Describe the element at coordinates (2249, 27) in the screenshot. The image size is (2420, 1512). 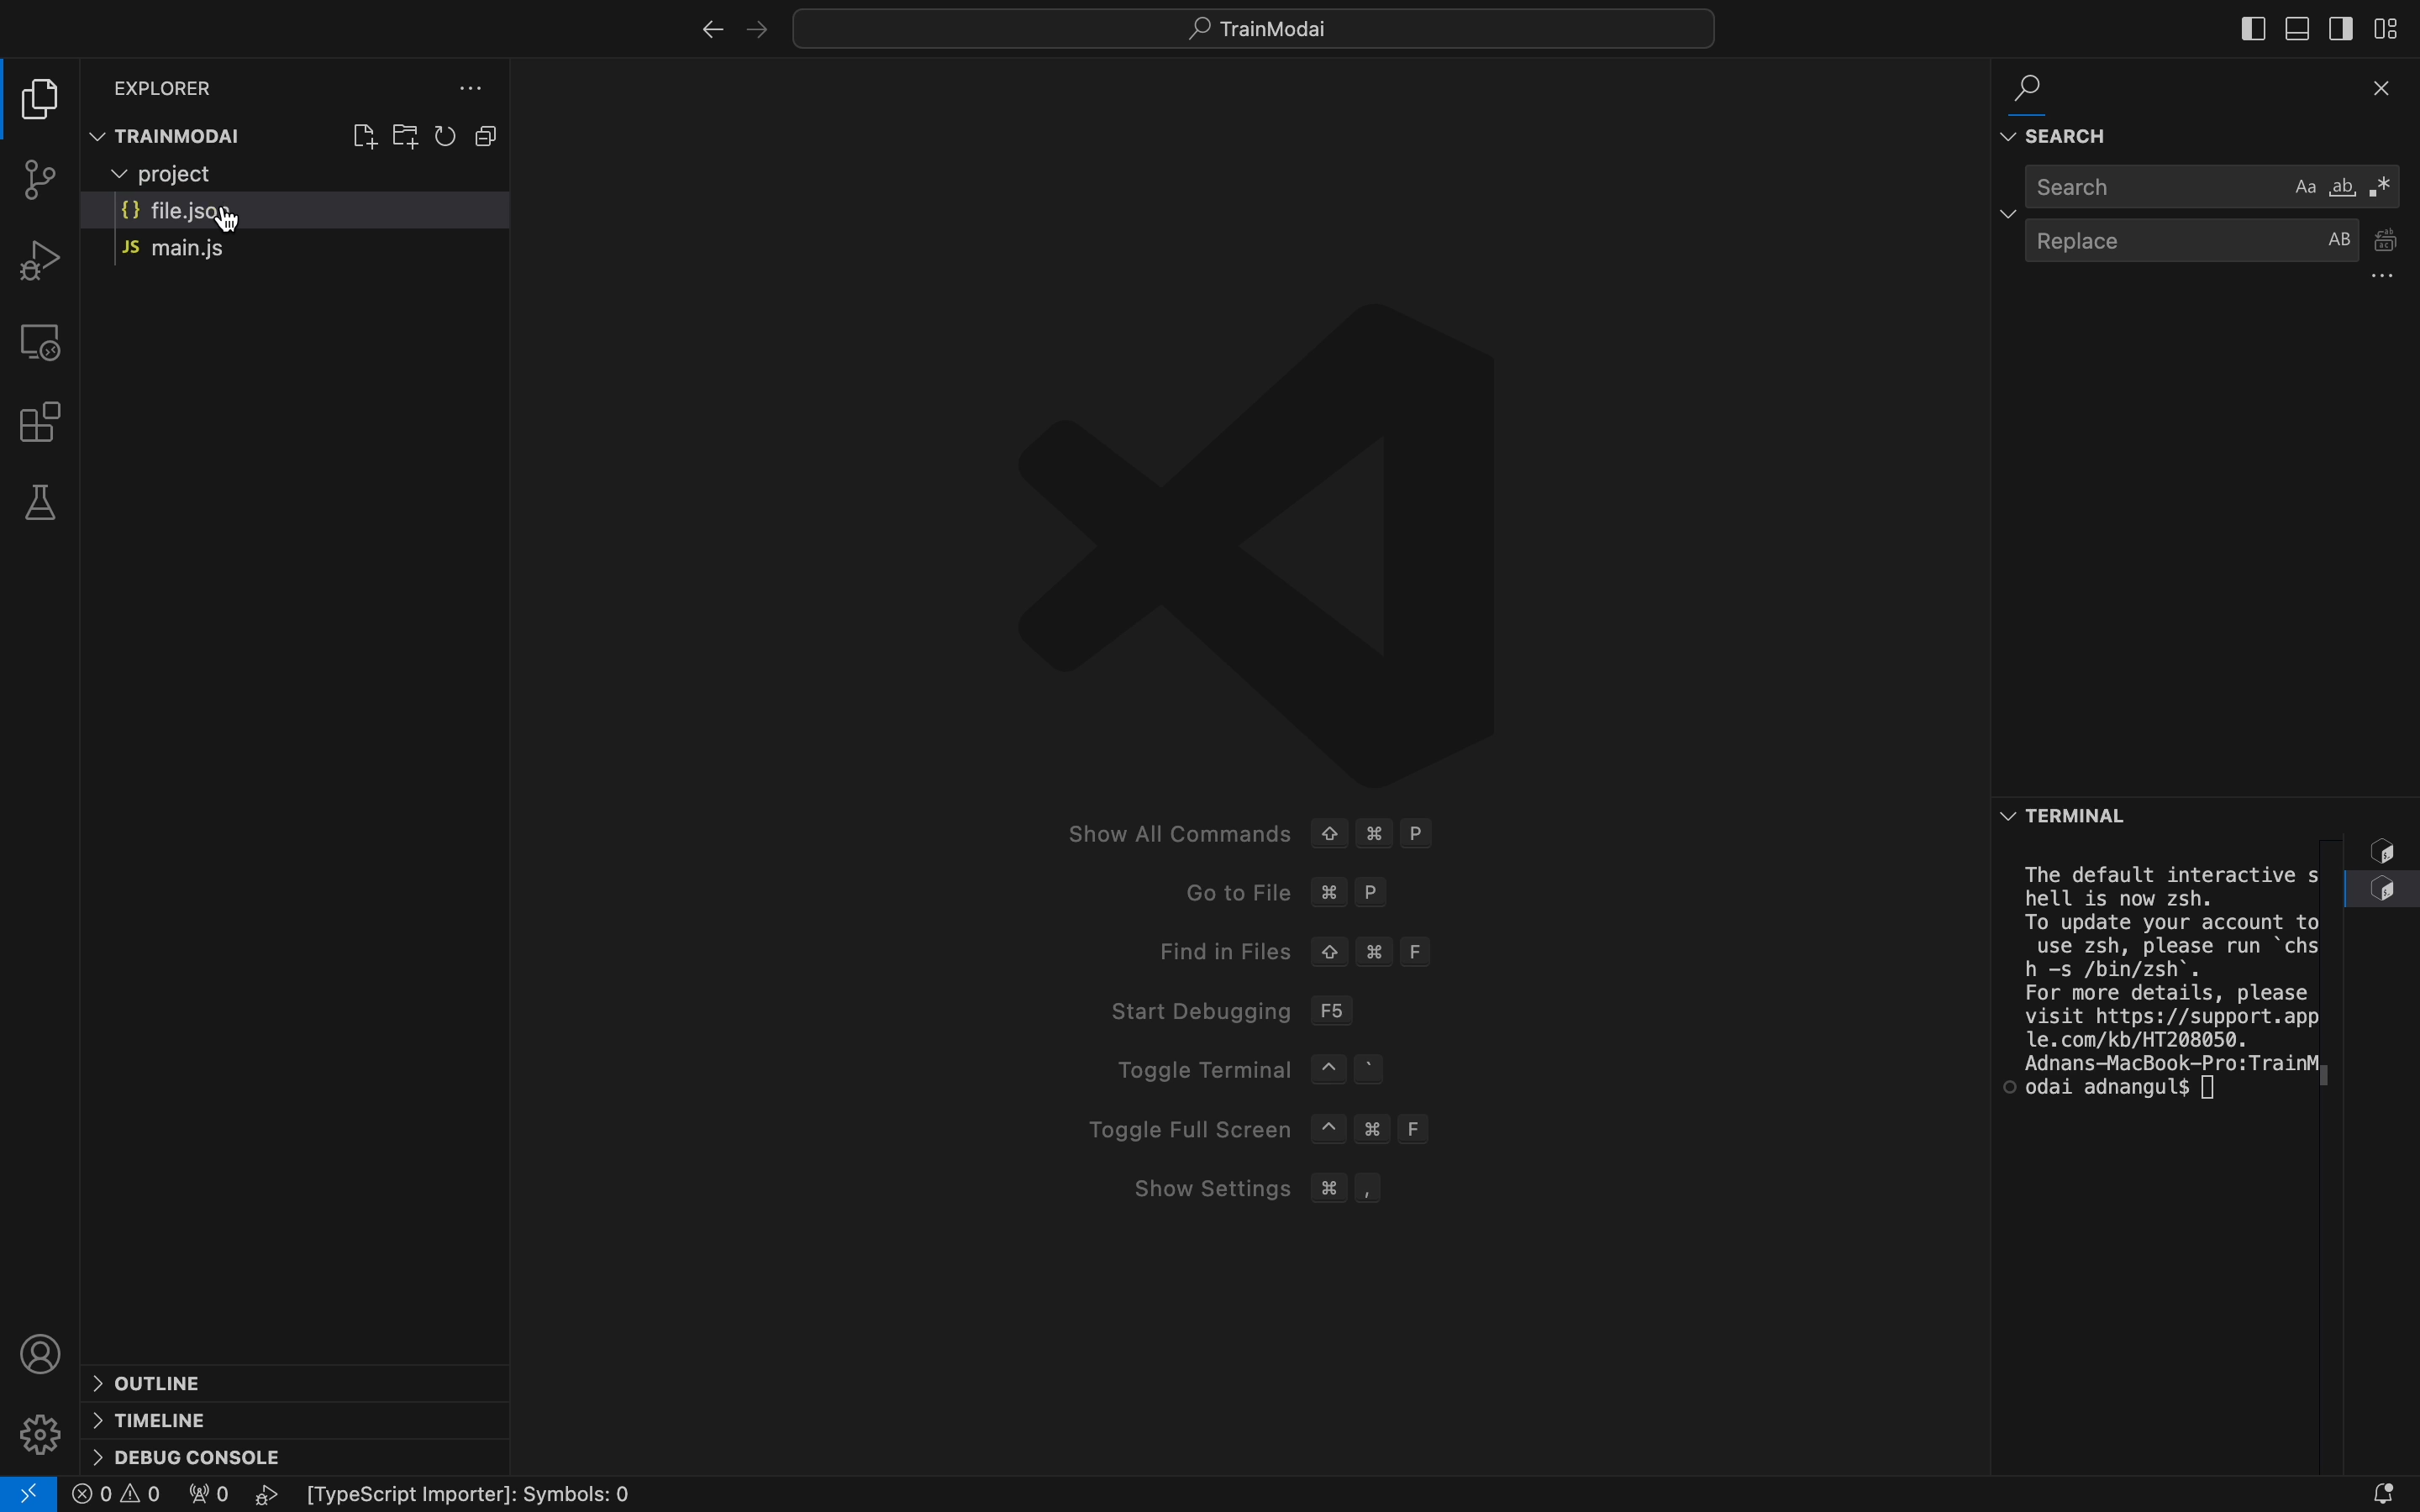
I see `close slide bar` at that location.